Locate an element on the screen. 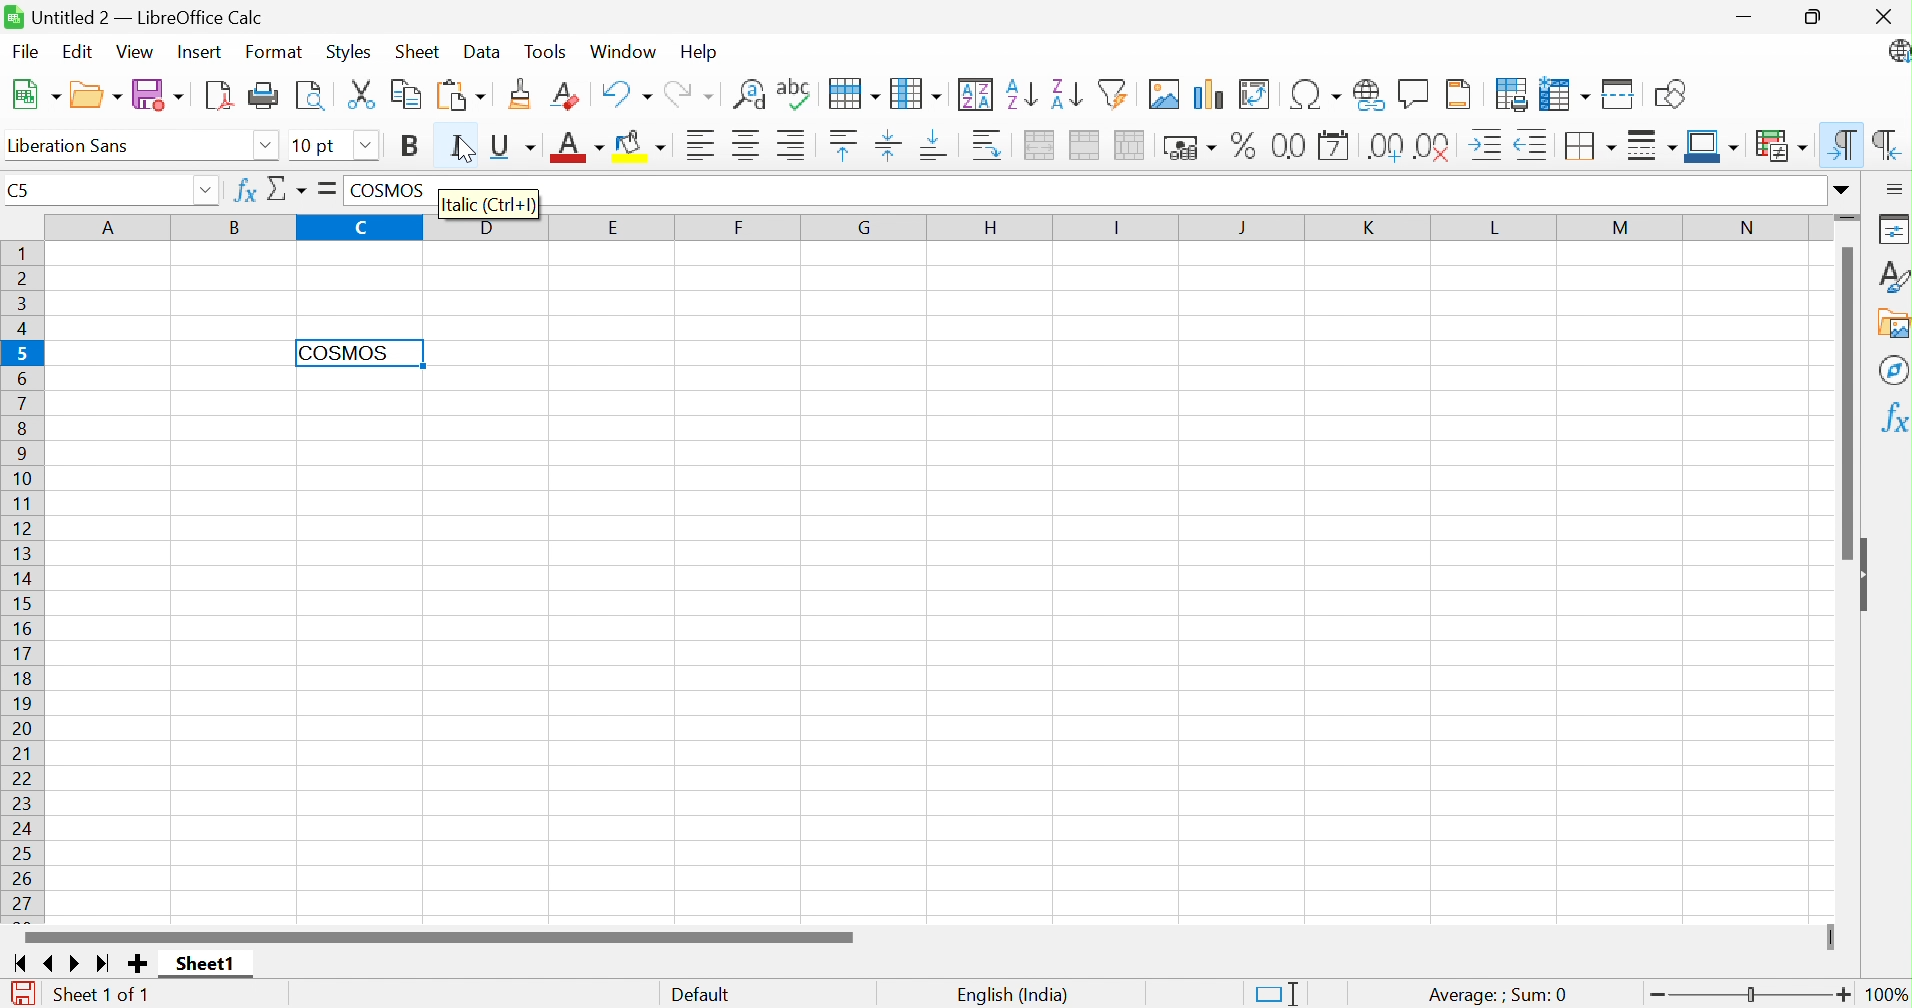 The width and height of the screenshot is (1912, 1008). Row numbers is located at coordinates (20, 583).